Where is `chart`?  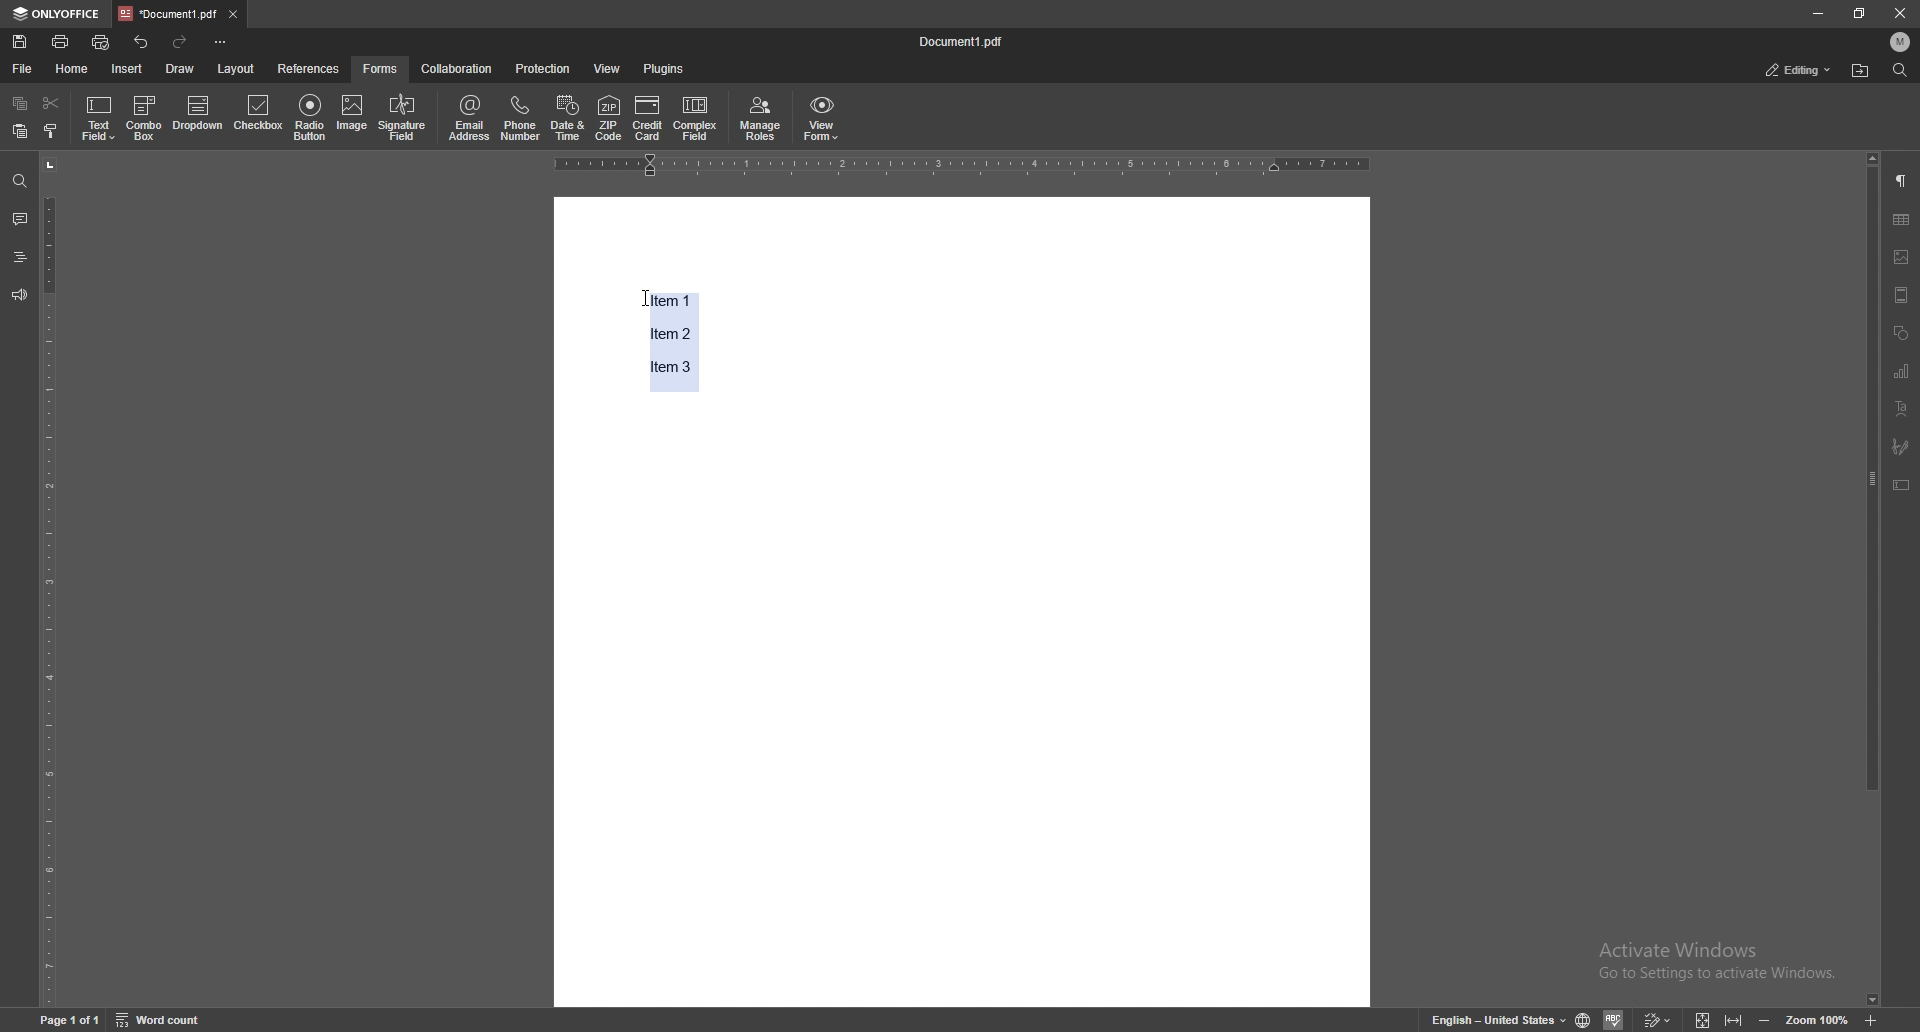 chart is located at coordinates (1902, 219).